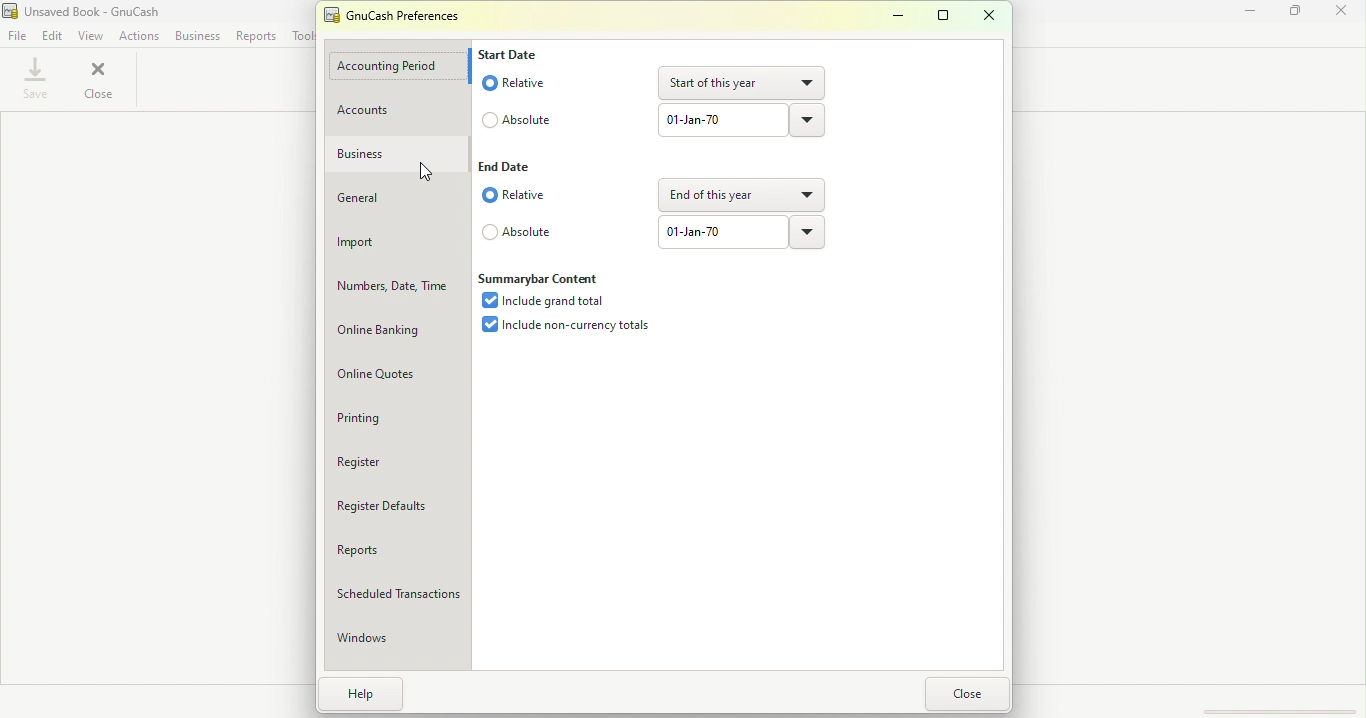 Image resolution: width=1366 pixels, height=718 pixels. I want to click on Absolute, so click(520, 122).